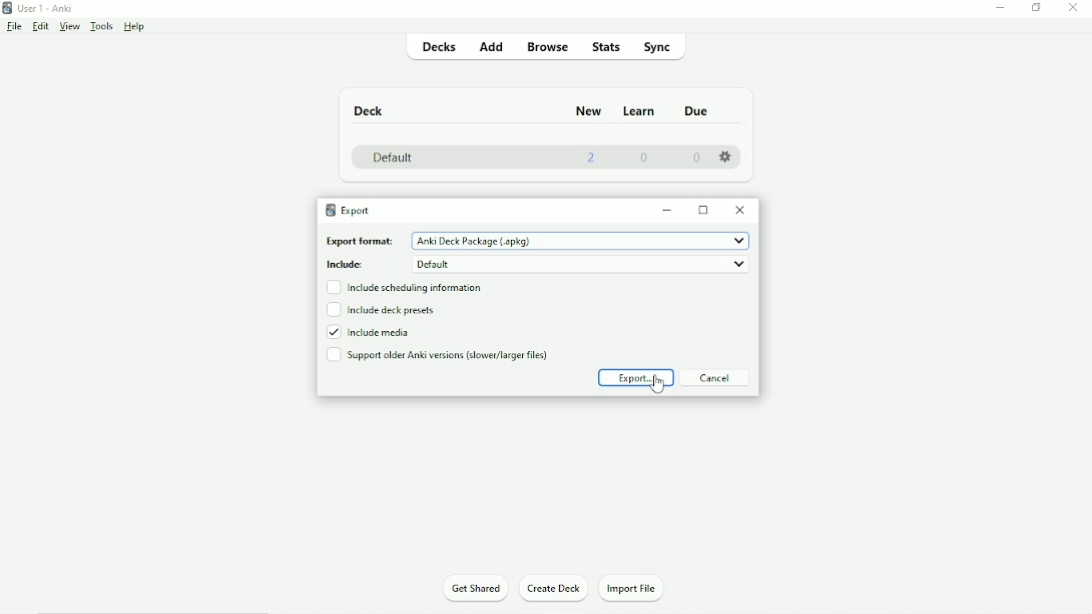 The width and height of the screenshot is (1092, 614). Describe the element at coordinates (696, 158) in the screenshot. I see `0` at that location.